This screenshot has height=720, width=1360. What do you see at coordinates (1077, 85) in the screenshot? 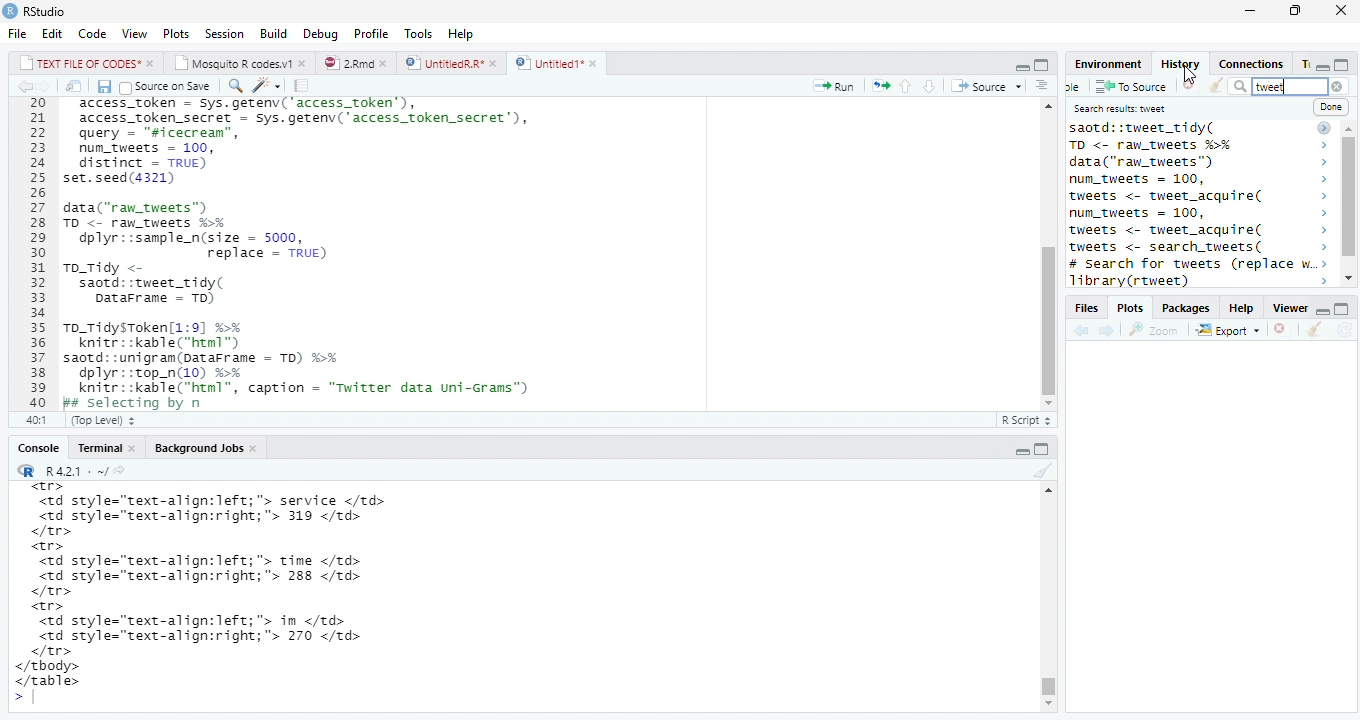
I see `new` at bounding box center [1077, 85].